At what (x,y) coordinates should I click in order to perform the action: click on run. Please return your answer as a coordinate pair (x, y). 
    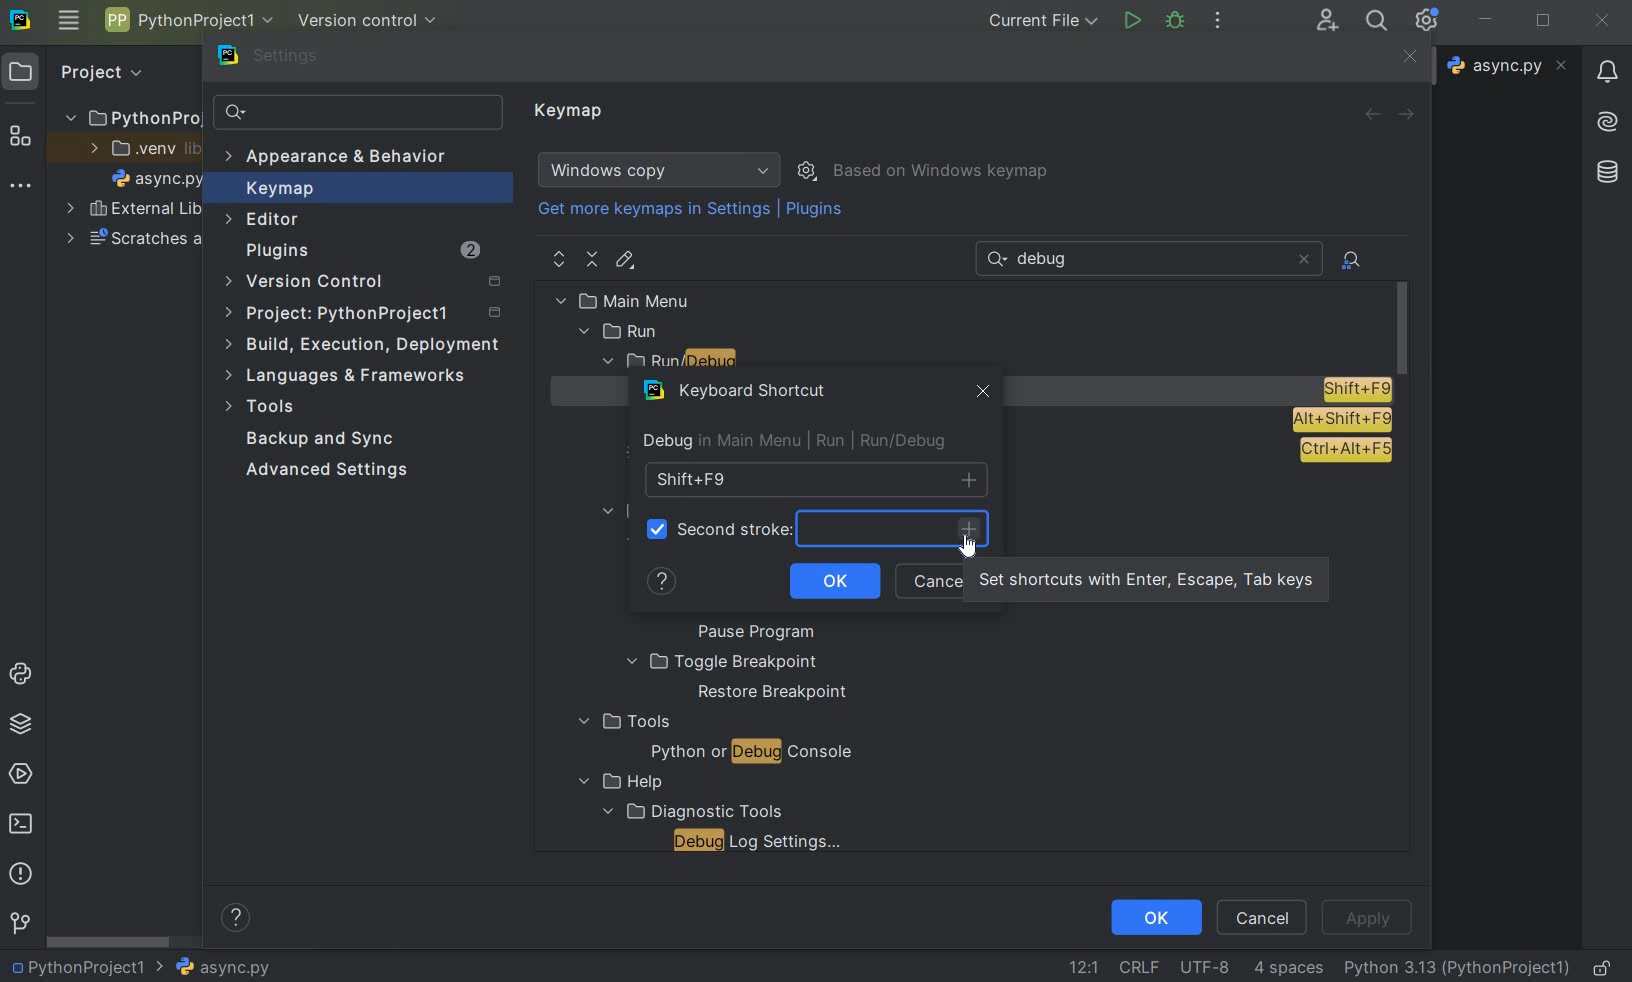
    Looking at the image, I should click on (621, 332).